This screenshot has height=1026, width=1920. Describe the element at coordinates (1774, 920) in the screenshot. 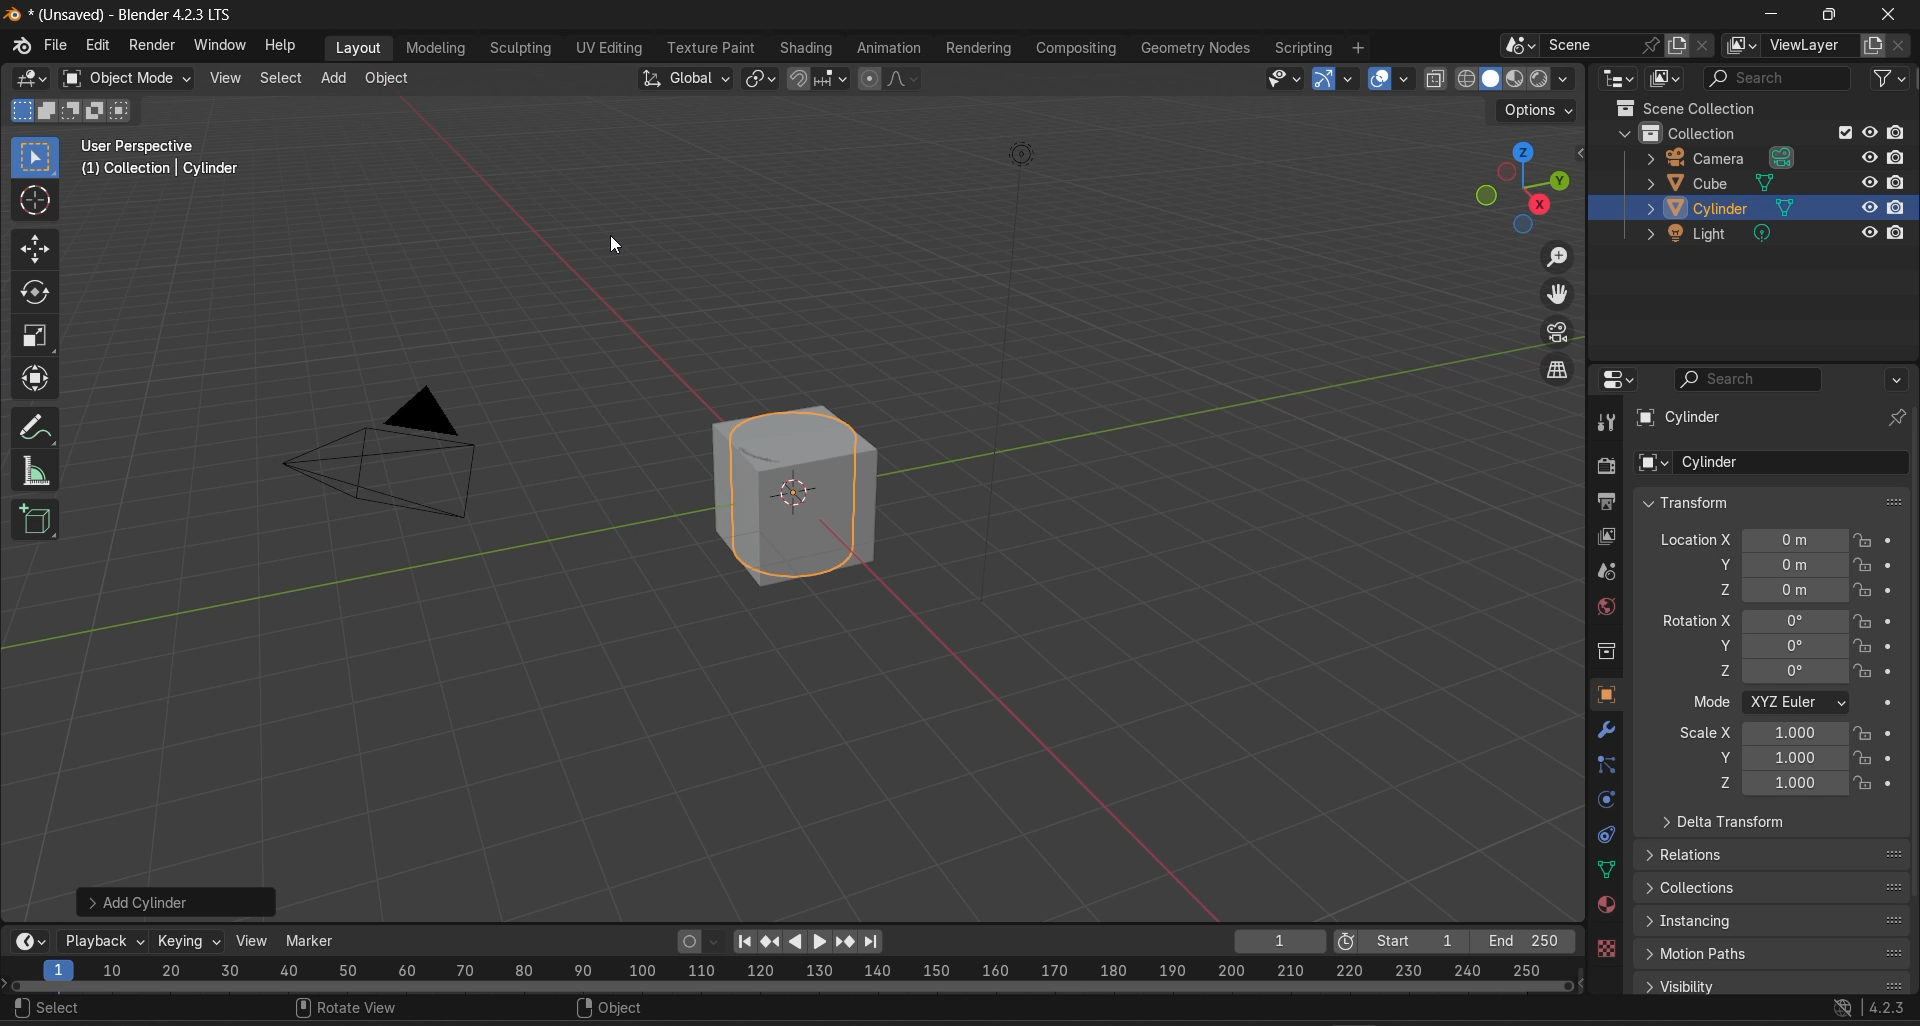

I see `instancing` at that location.